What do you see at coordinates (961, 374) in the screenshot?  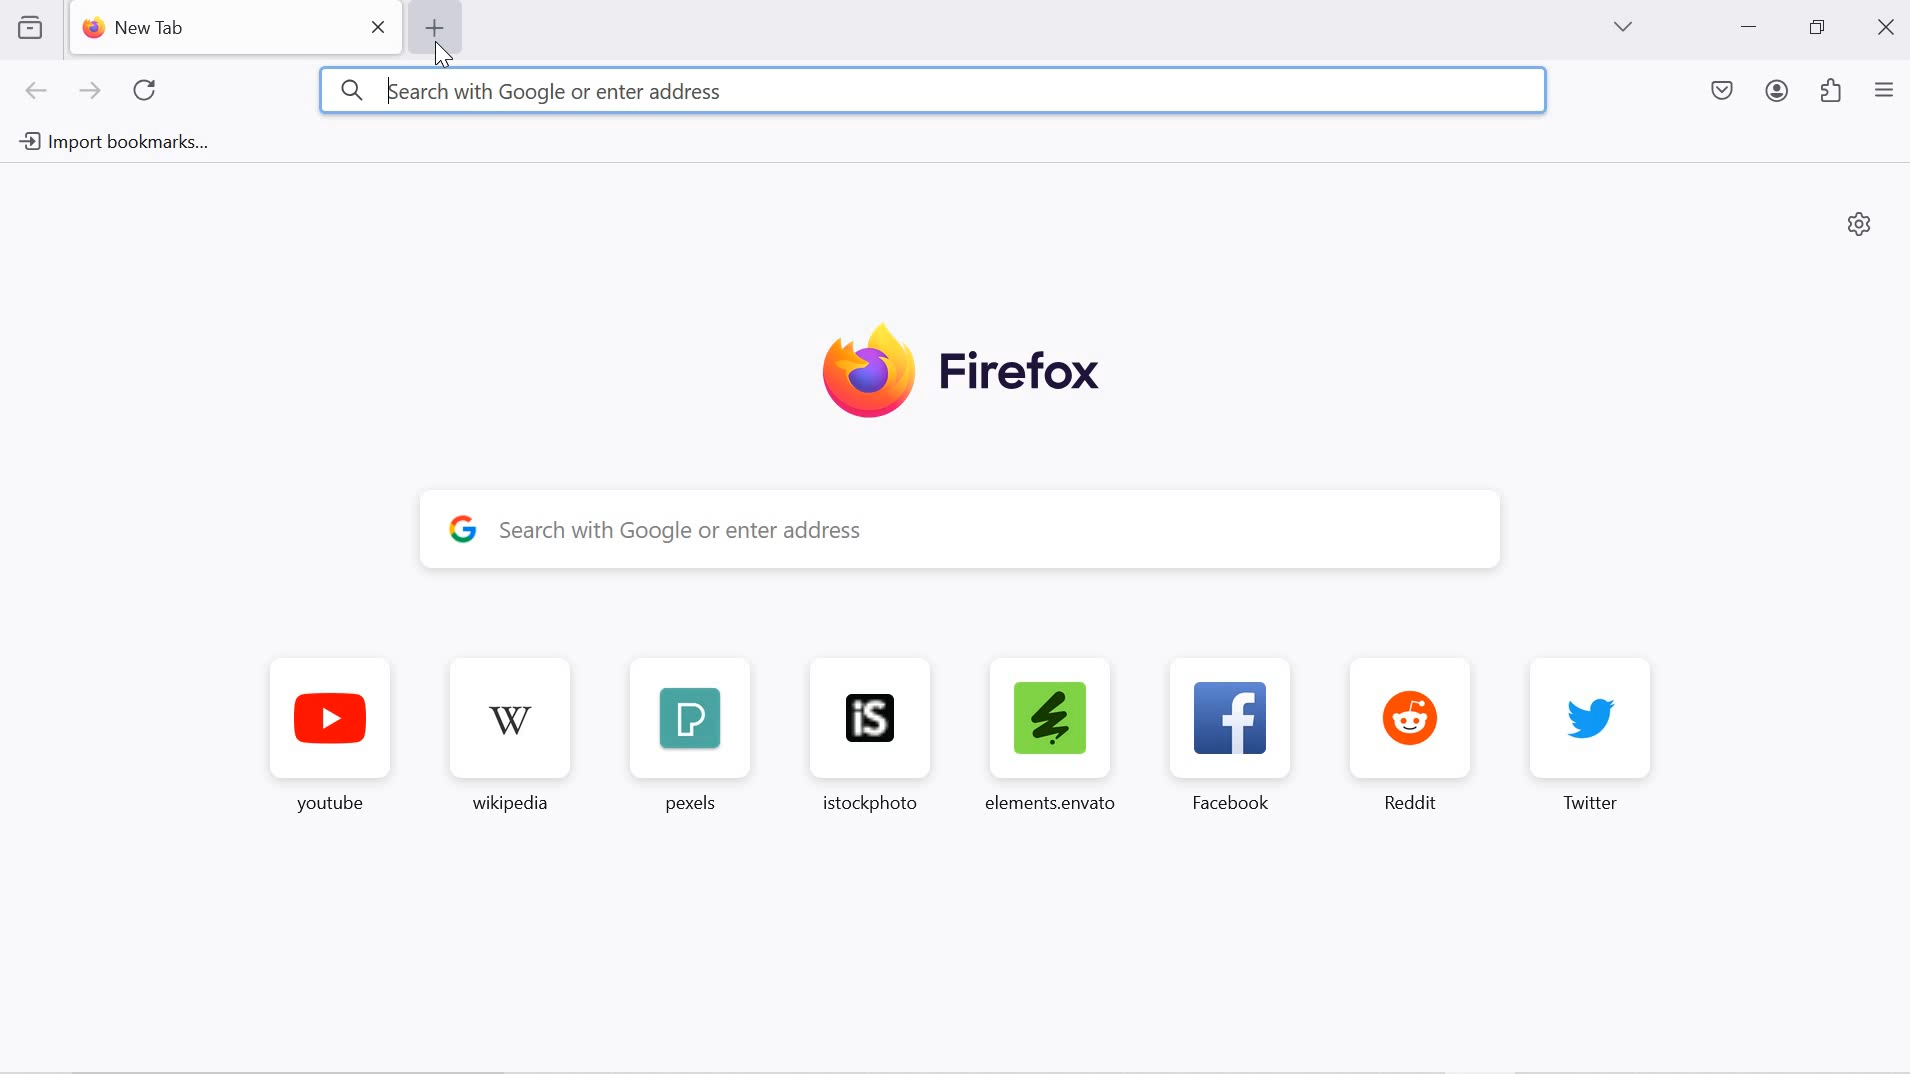 I see `Firefox logo` at bounding box center [961, 374].